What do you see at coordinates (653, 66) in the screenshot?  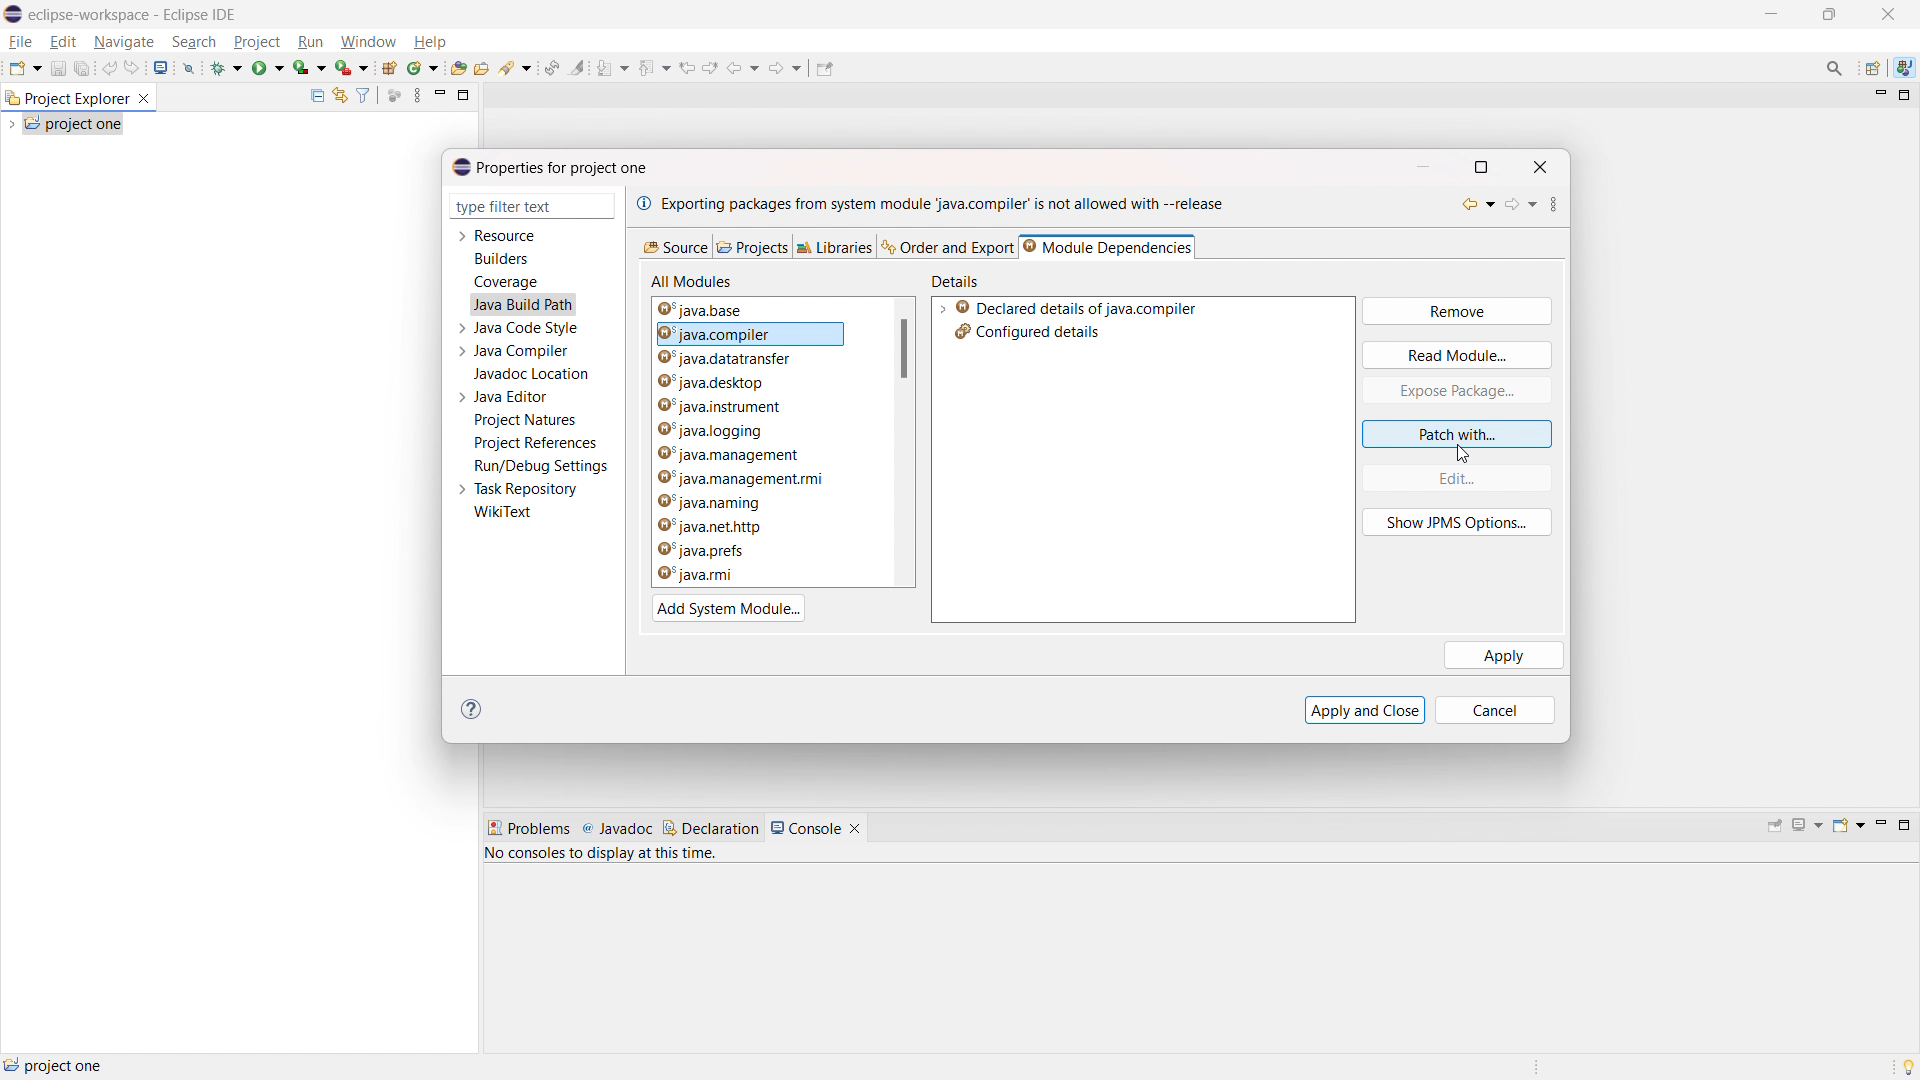 I see `previous annotation` at bounding box center [653, 66].